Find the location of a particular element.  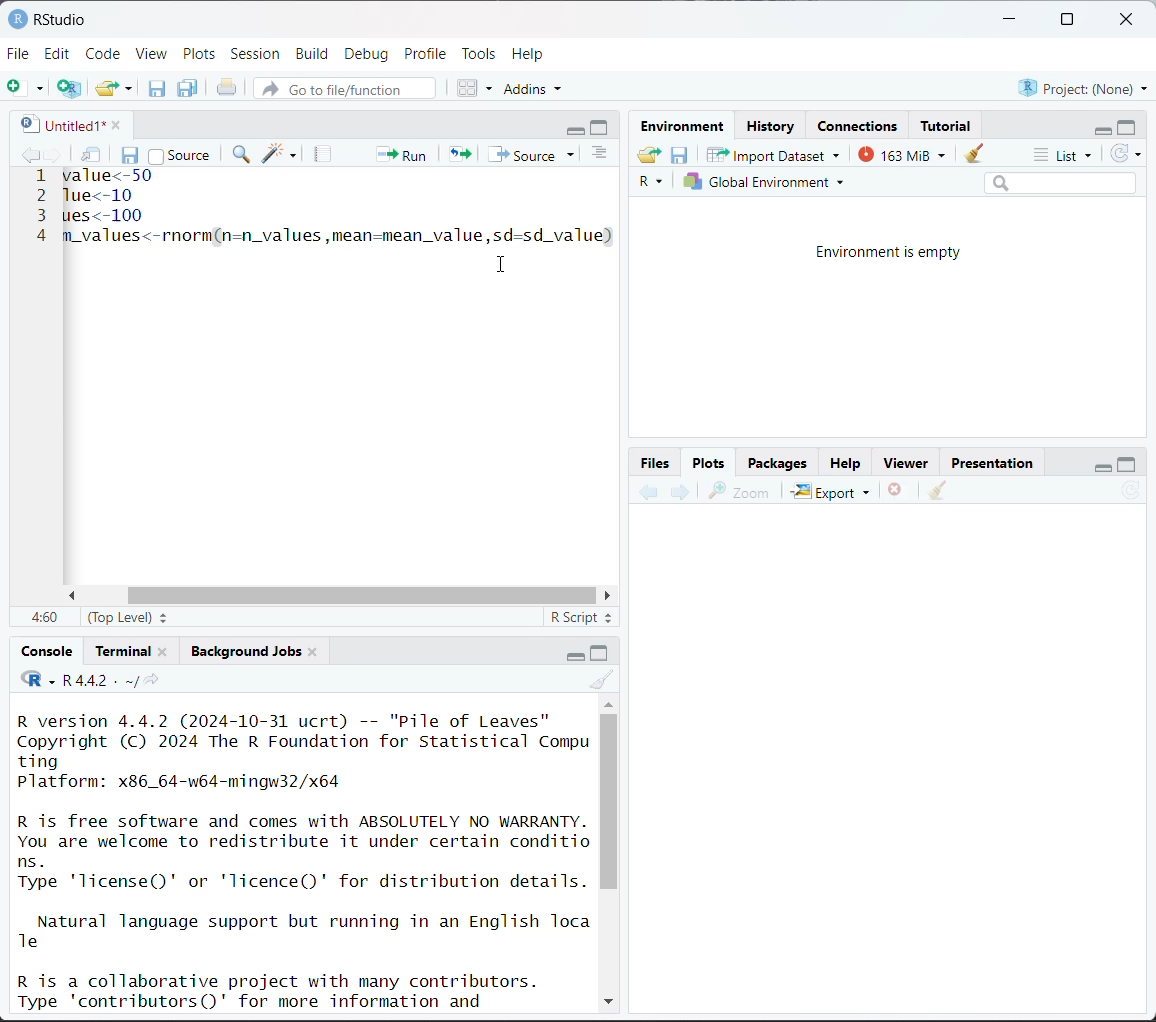

maximize is located at coordinates (602, 127).